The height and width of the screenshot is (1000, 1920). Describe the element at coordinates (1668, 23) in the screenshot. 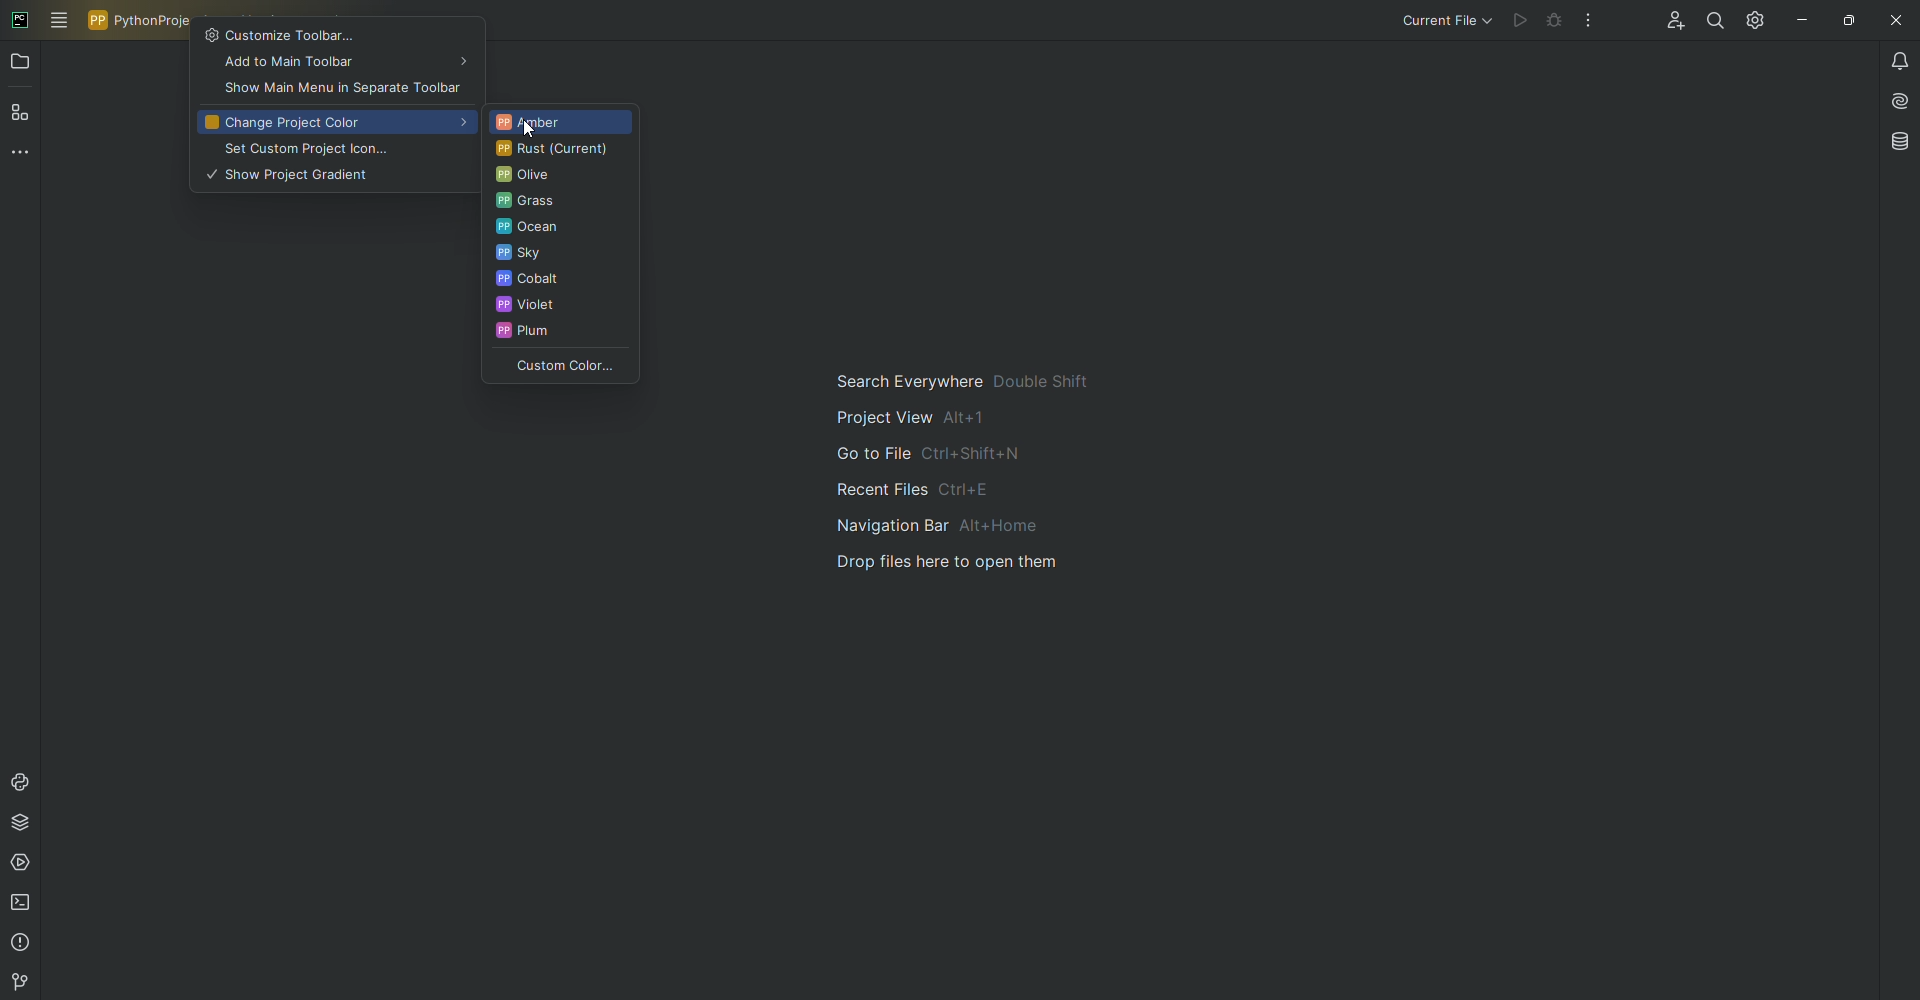

I see `Code With Me` at that location.